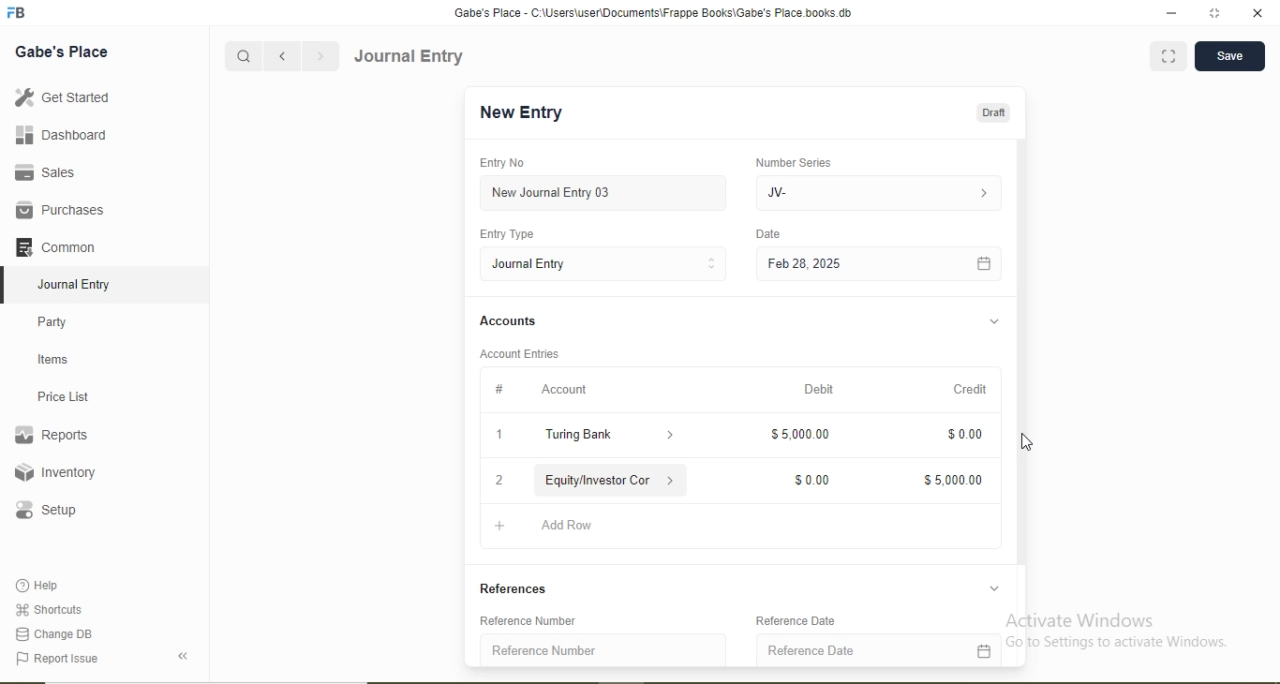 The width and height of the screenshot is (1280, 684). What do you see at coordinates (567, 525) in the screenshot?
I see `Add Row` at bounding box center [567, 525].